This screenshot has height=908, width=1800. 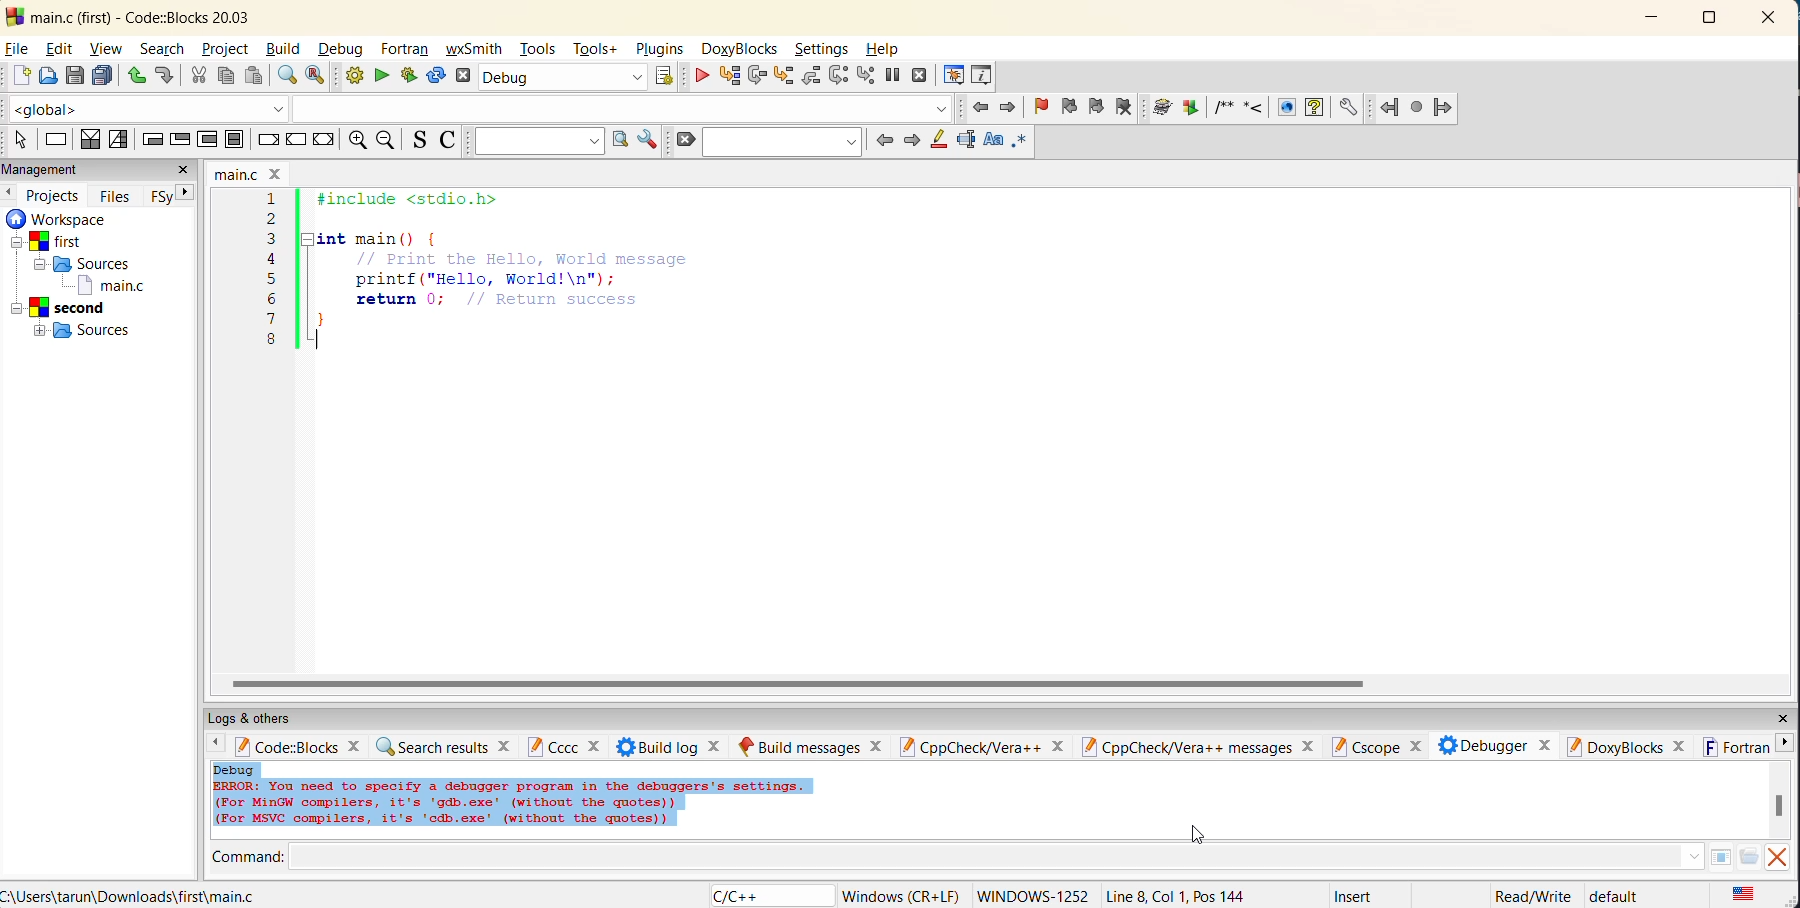 What do you see at coordinates (385, 140) in the screenshot?
I see `zoom out` at bounding box center [385, 140].